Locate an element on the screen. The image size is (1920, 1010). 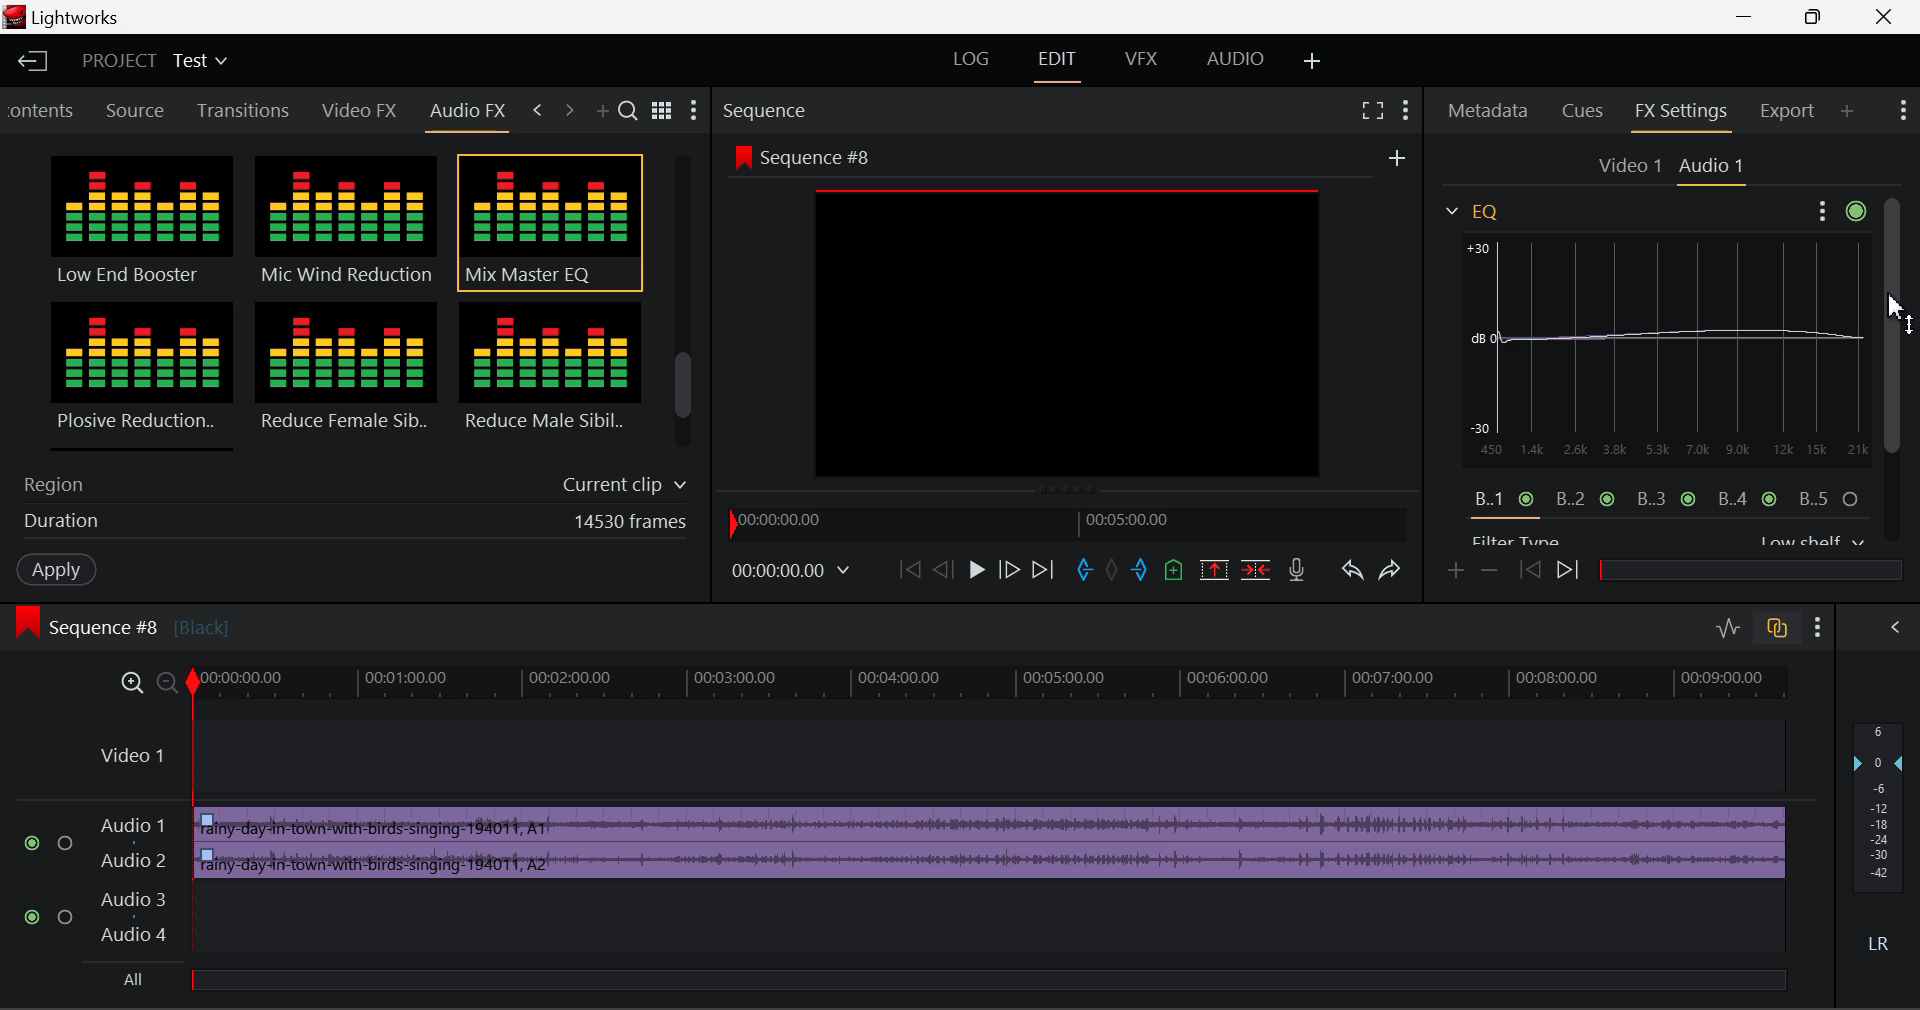
Record Voiceover is located at coordinates (1295, 571).